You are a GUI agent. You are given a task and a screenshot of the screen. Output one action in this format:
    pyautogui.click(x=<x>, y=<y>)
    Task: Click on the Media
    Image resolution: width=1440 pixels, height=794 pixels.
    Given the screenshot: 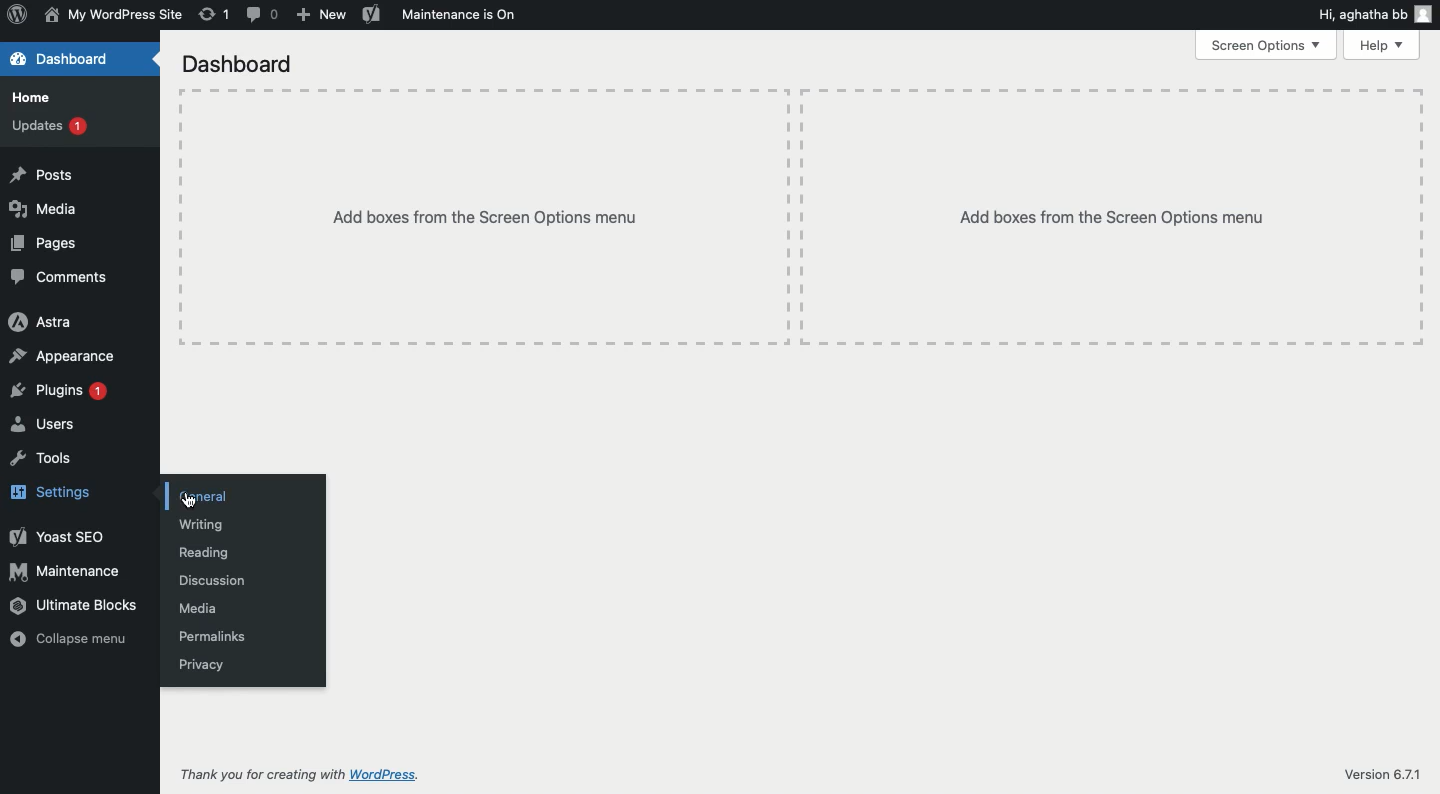 What is the action you would take?
    pyautogui.click(x=198, y=608)
    